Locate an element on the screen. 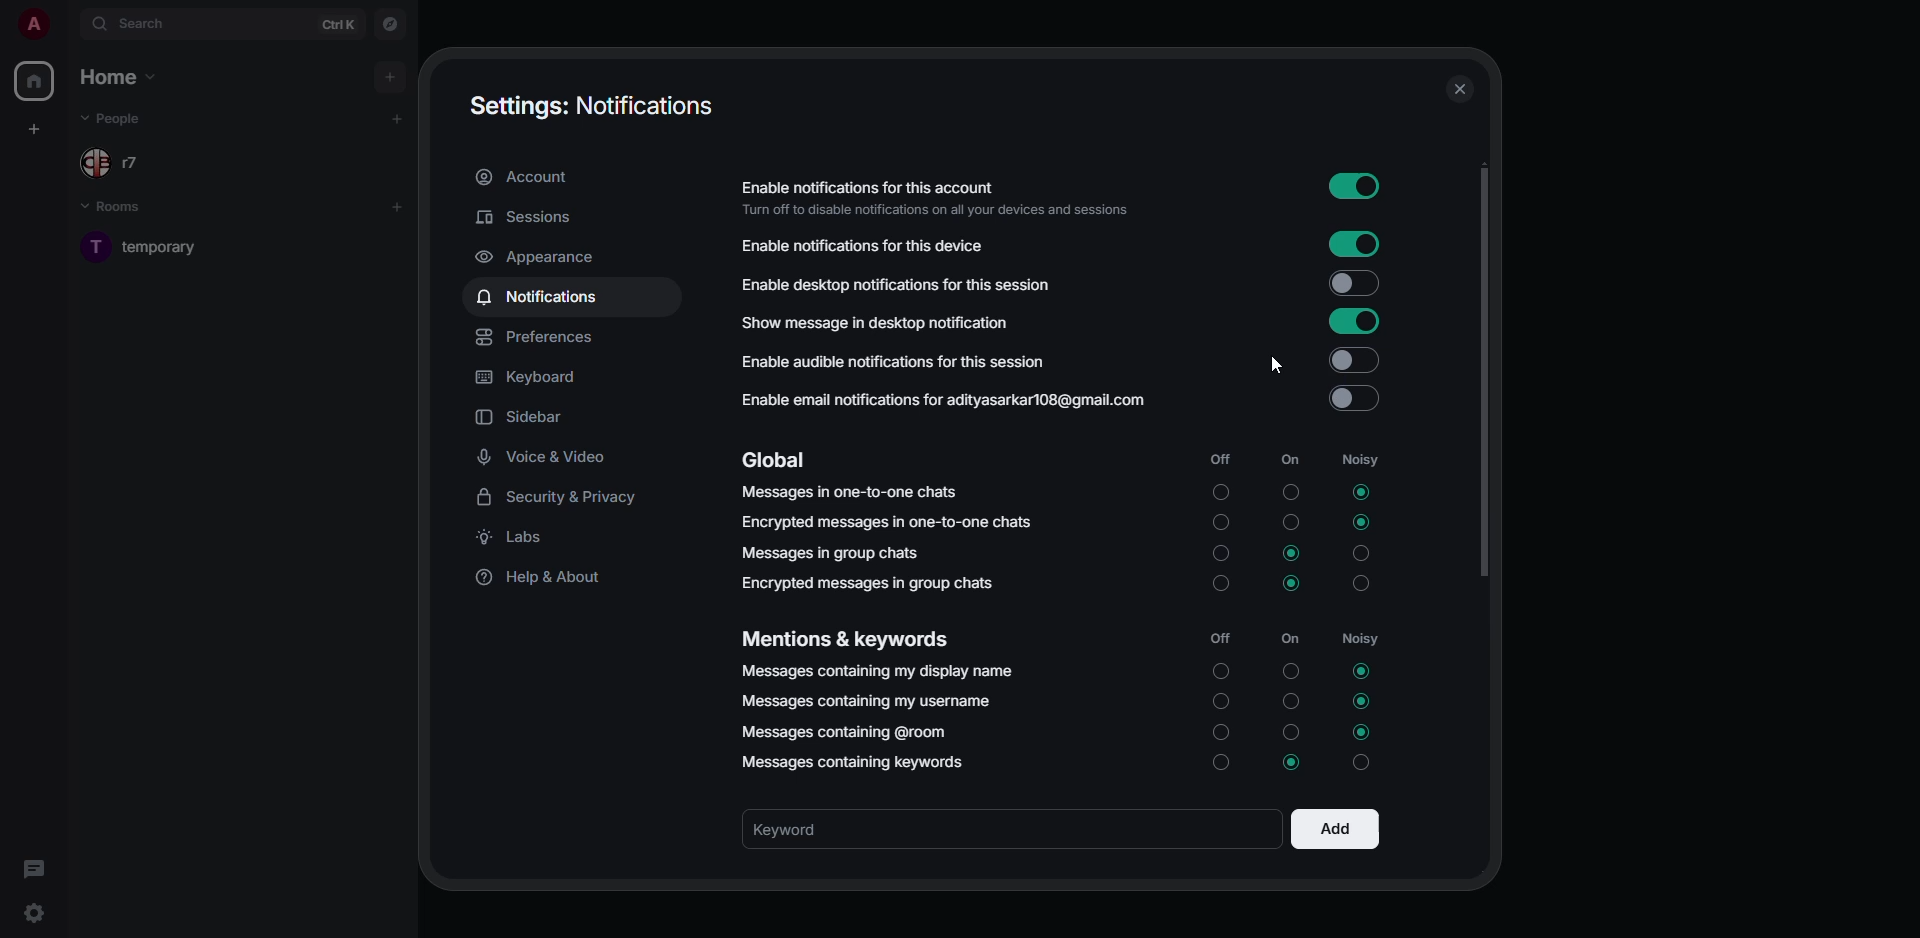  sidebar is located at coordinates (522, 418).